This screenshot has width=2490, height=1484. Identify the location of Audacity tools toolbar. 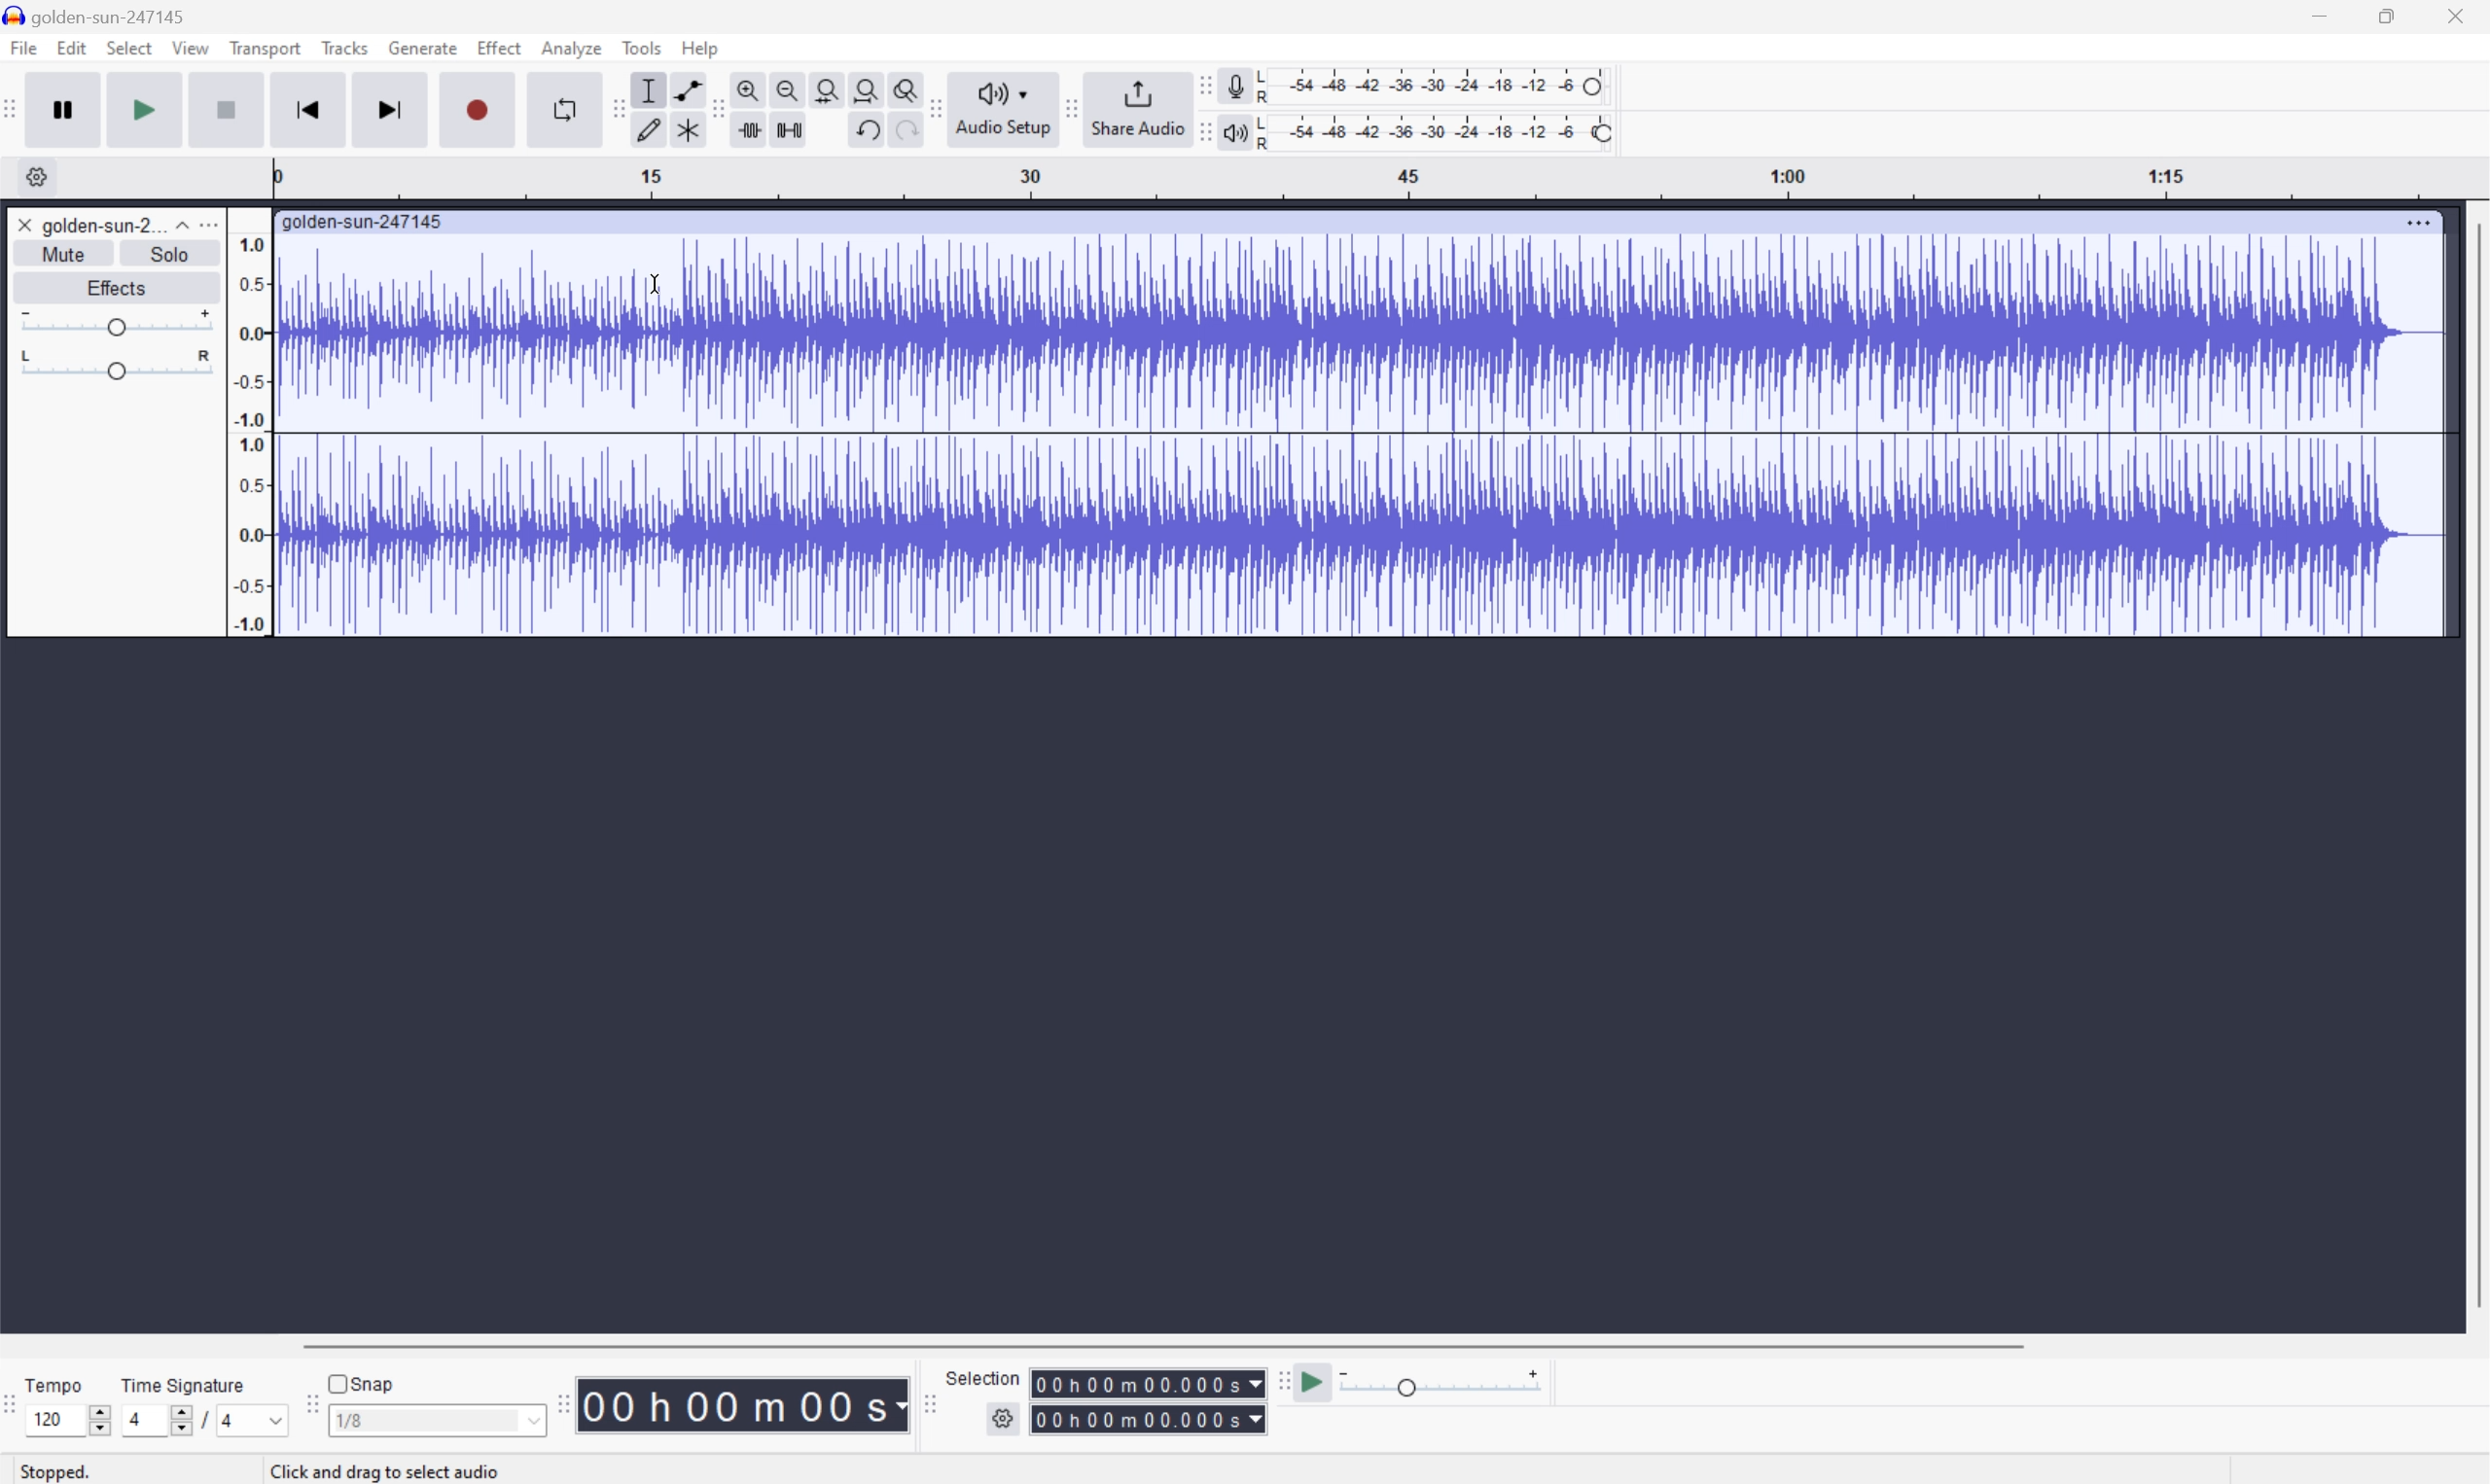
(711, 108).